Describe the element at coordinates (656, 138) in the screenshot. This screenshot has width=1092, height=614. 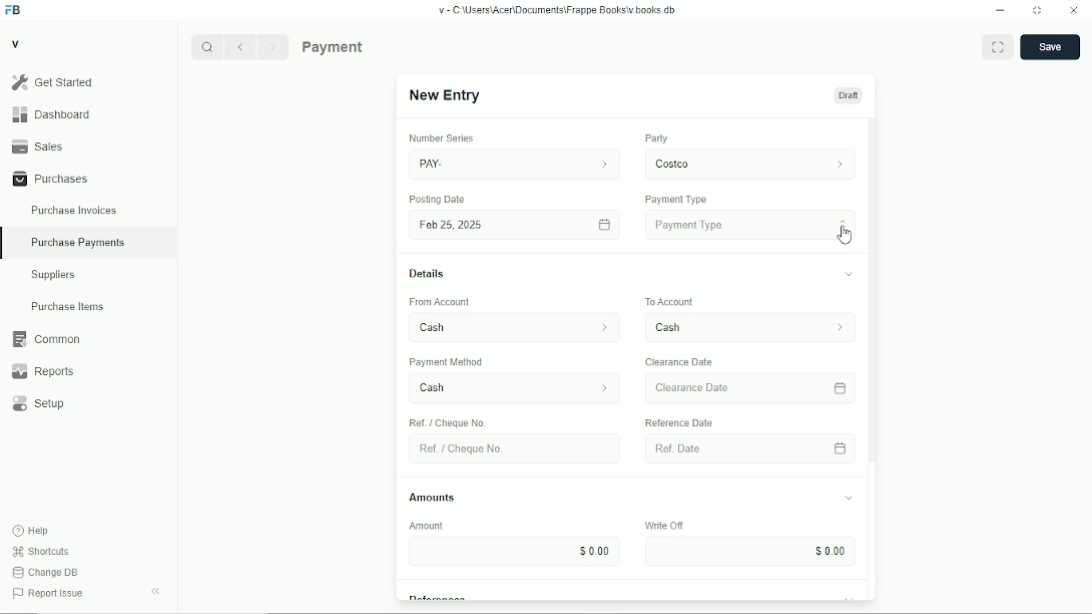
I see `Party` at that location.